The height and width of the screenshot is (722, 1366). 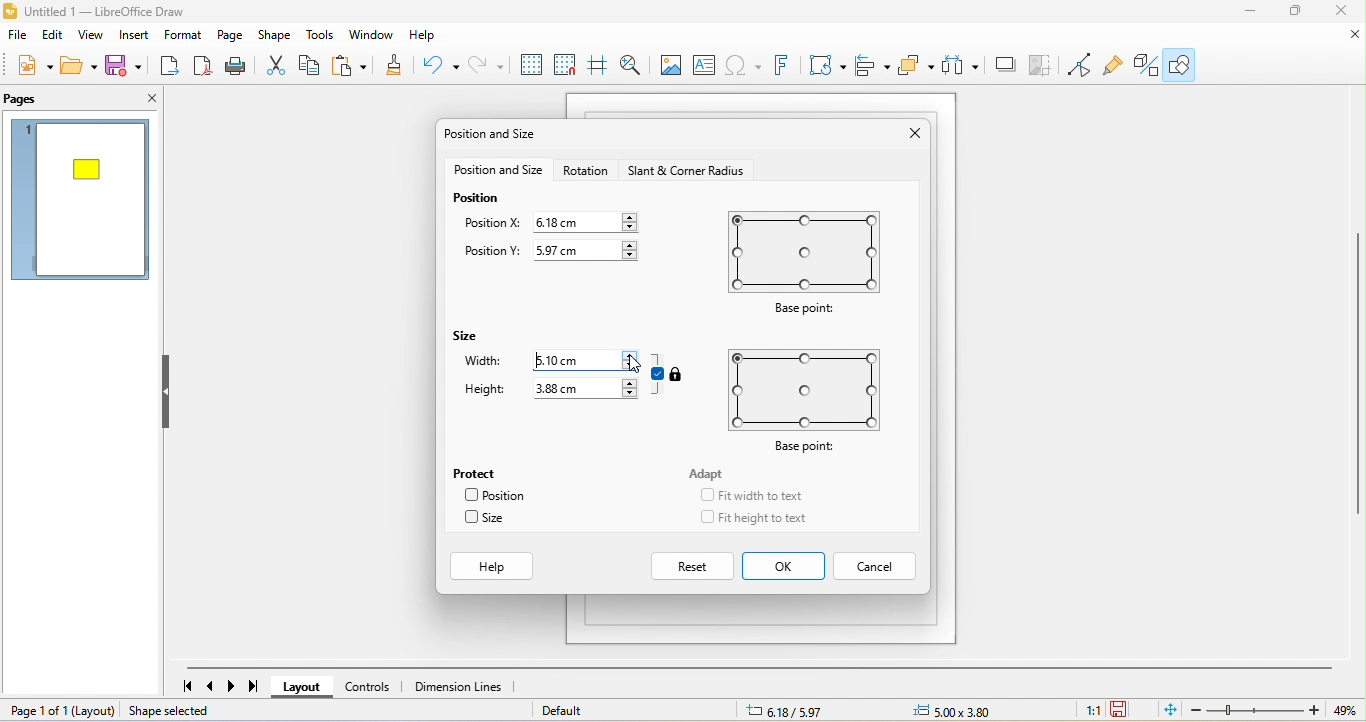 I want to click on page 1, so click(x=82, y=204).